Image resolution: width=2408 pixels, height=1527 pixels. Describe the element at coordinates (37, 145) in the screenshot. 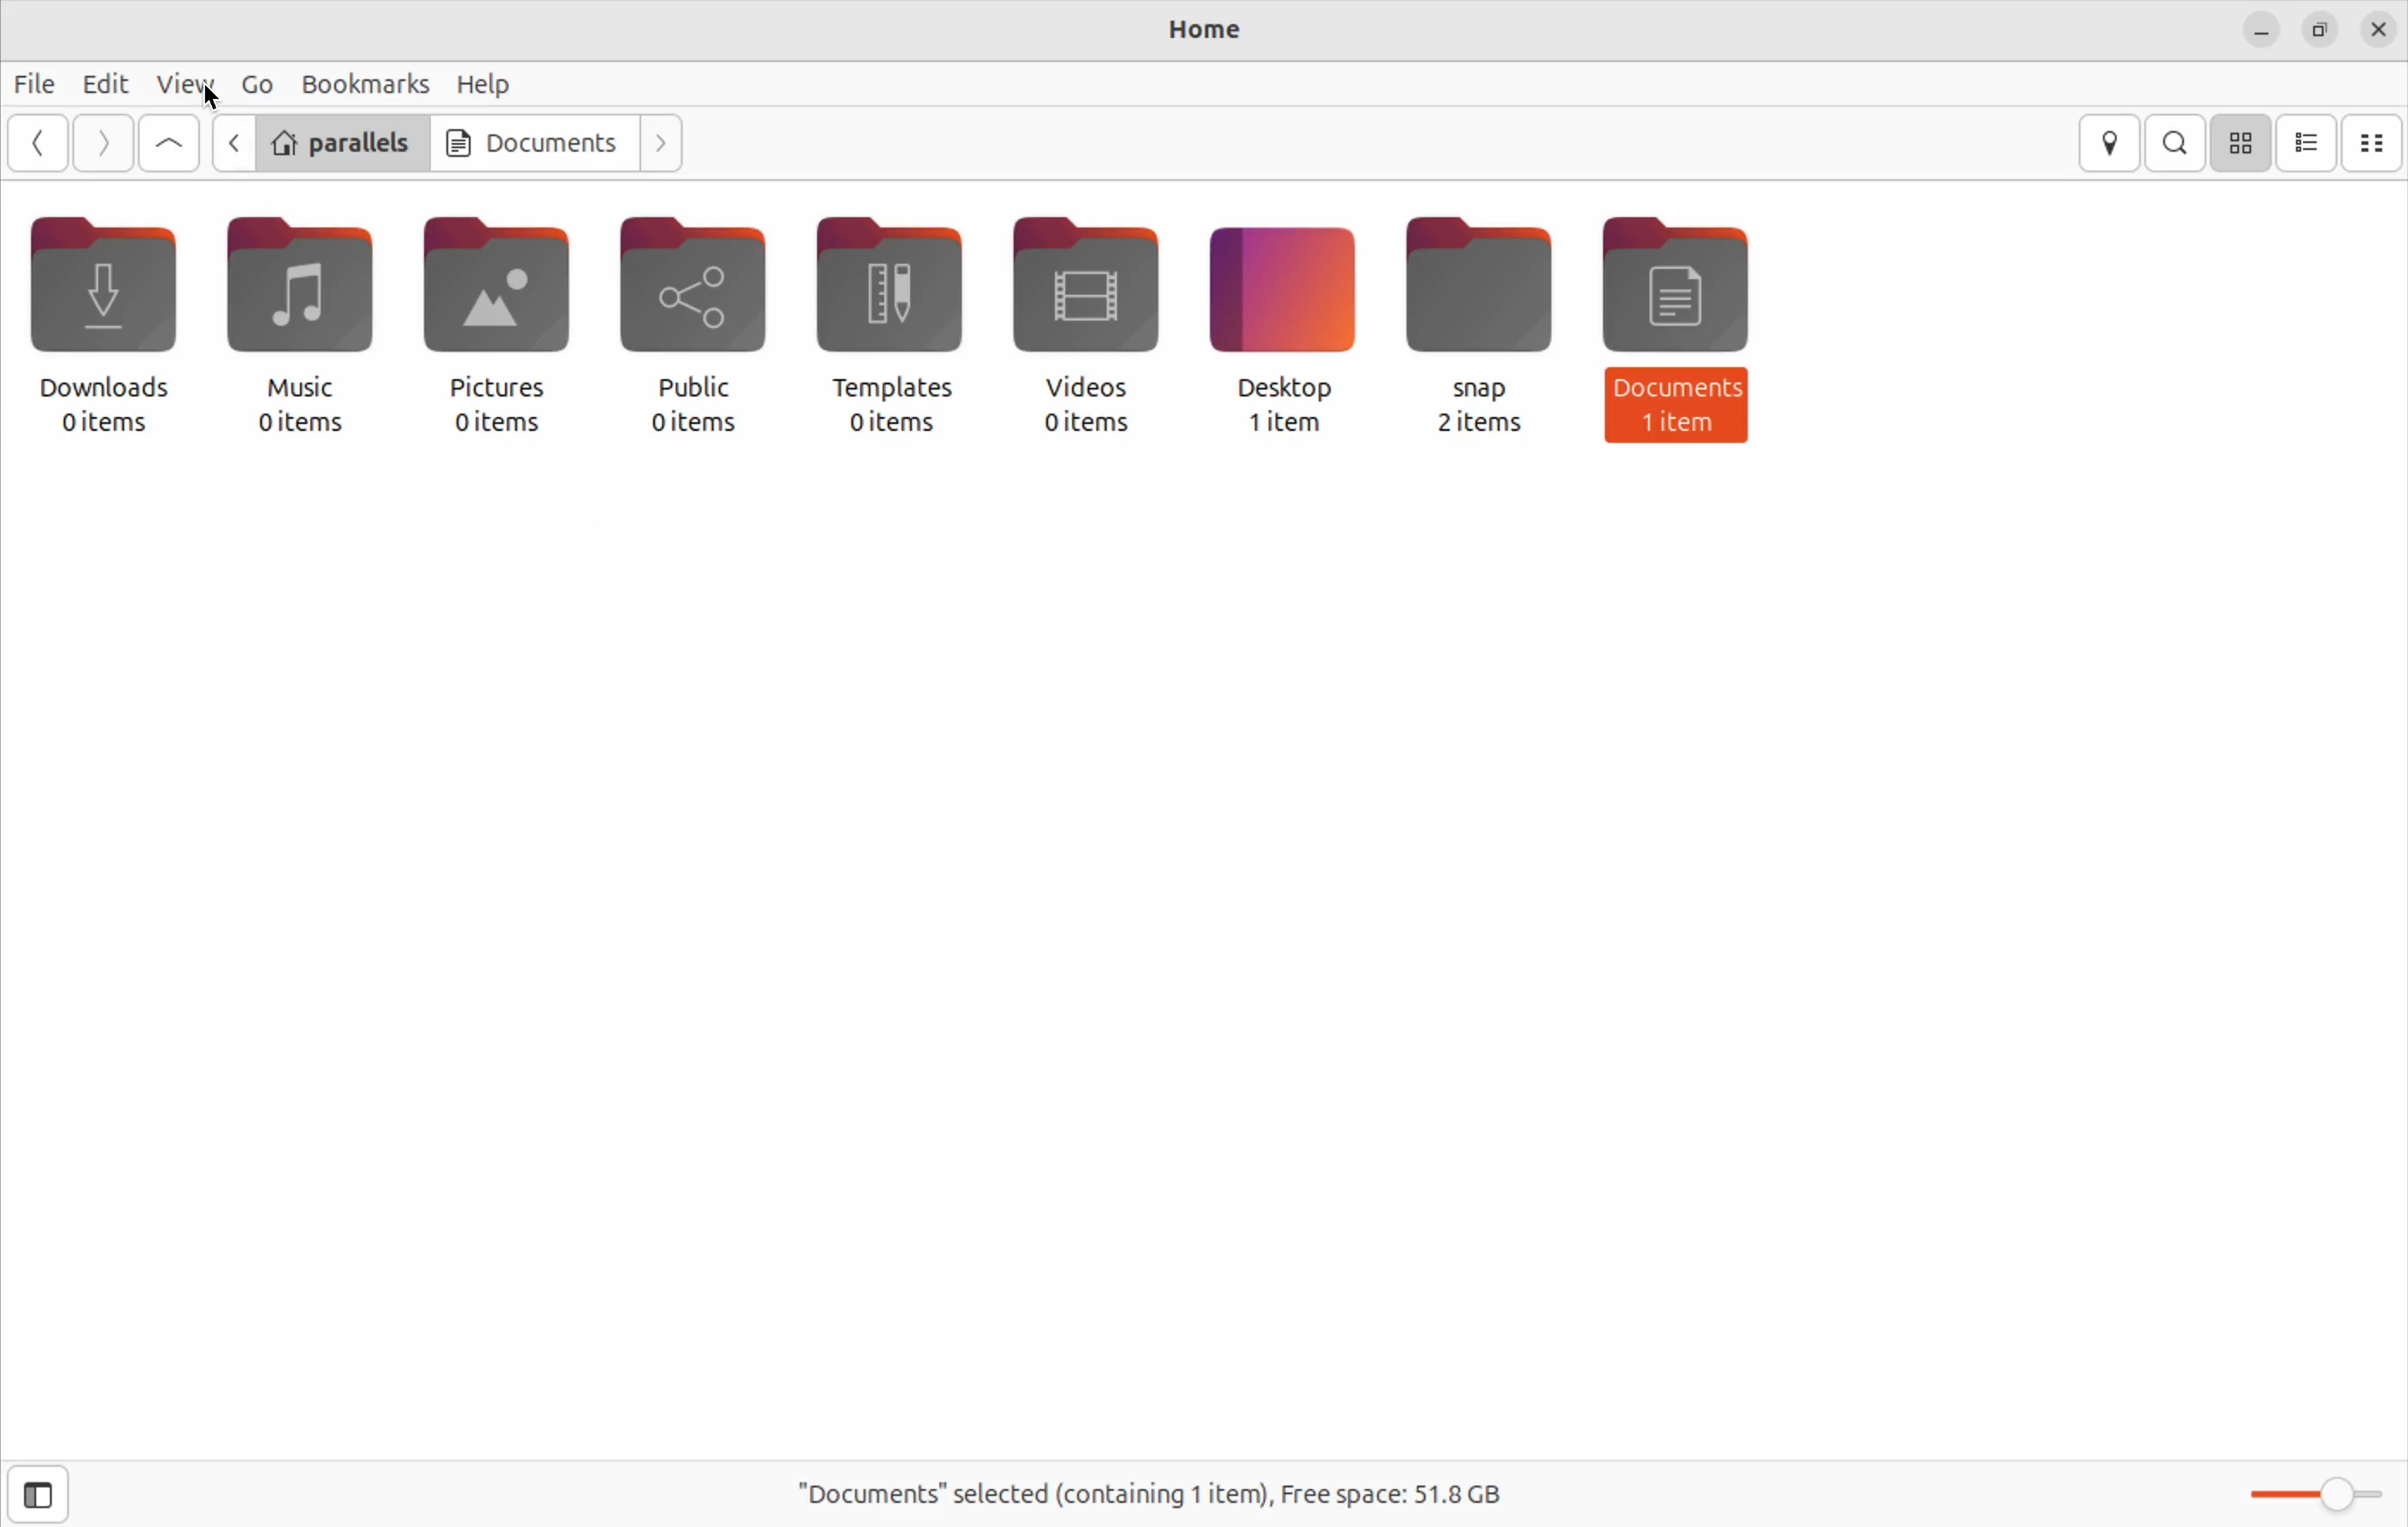

I see `Go back` at that location.